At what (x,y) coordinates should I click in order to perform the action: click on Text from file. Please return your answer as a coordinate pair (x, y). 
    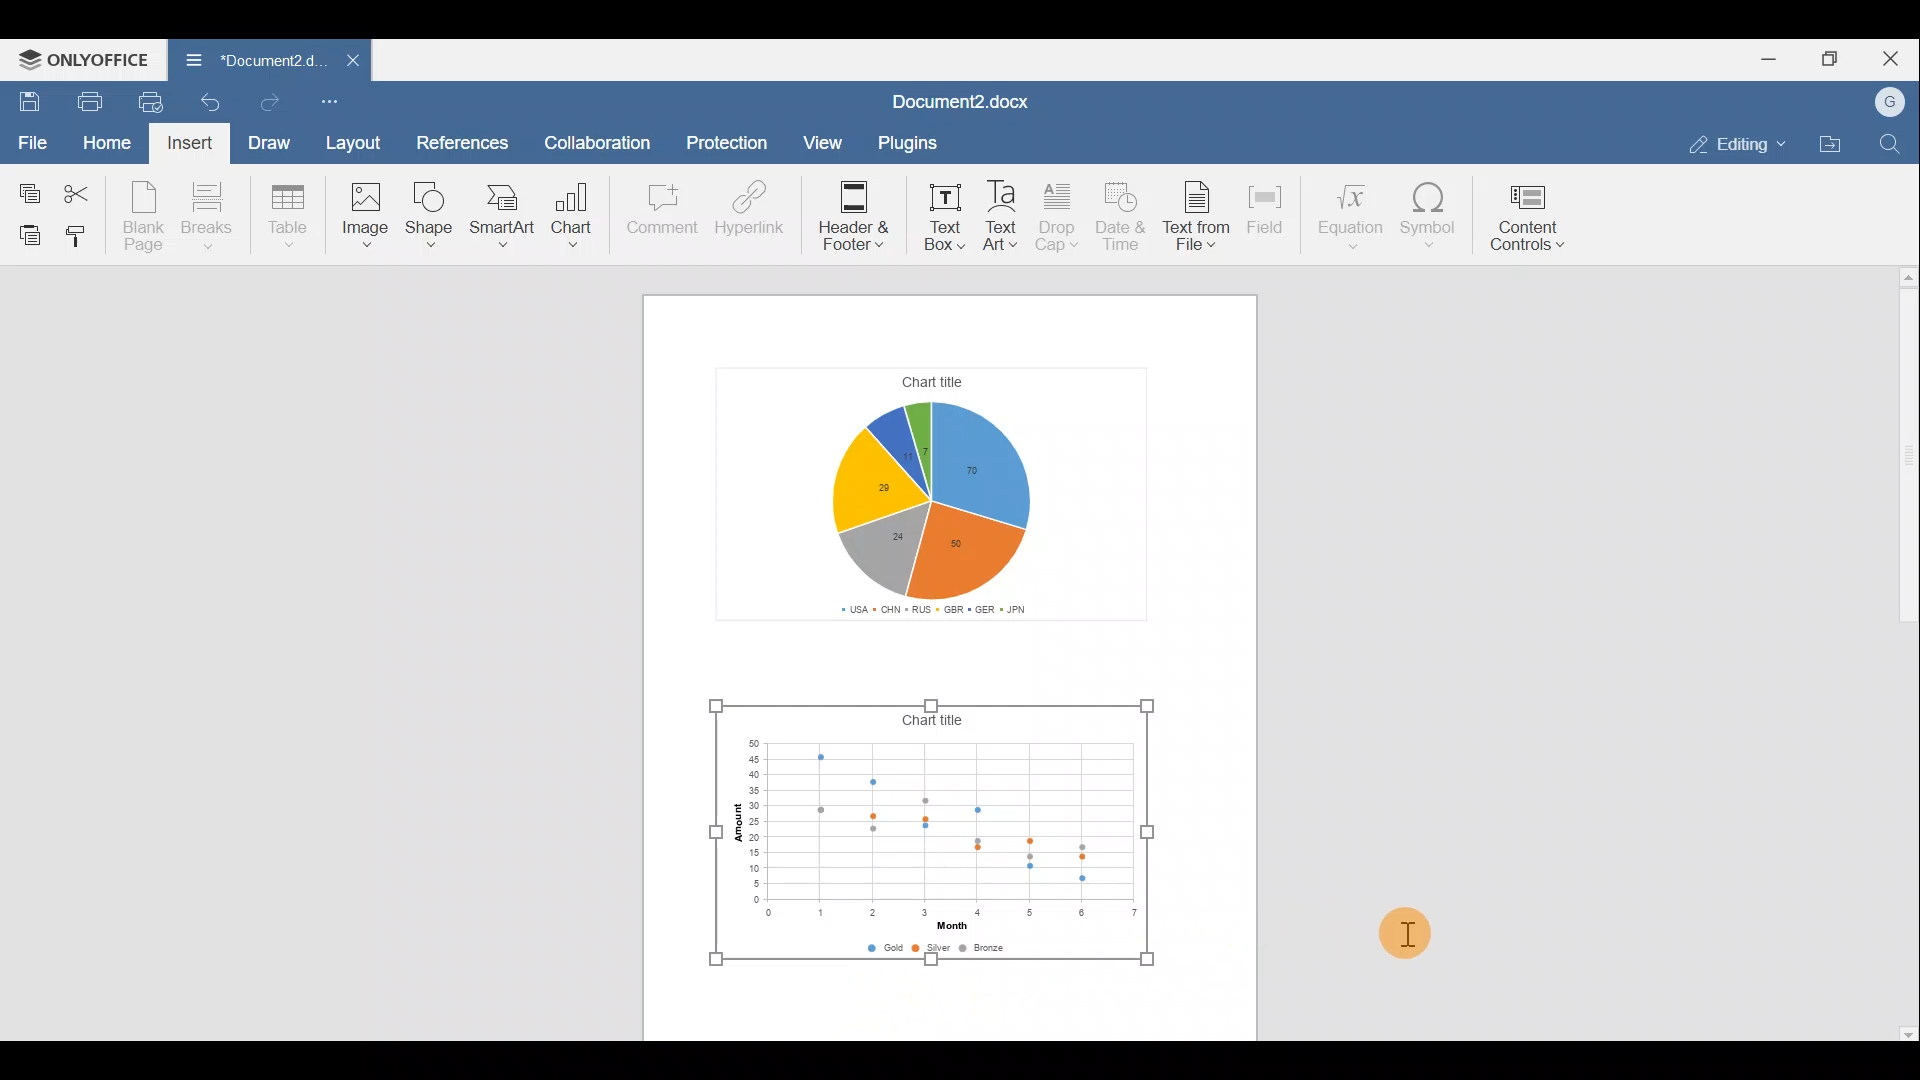
    Looking at the image, I should click on (1199, 214).